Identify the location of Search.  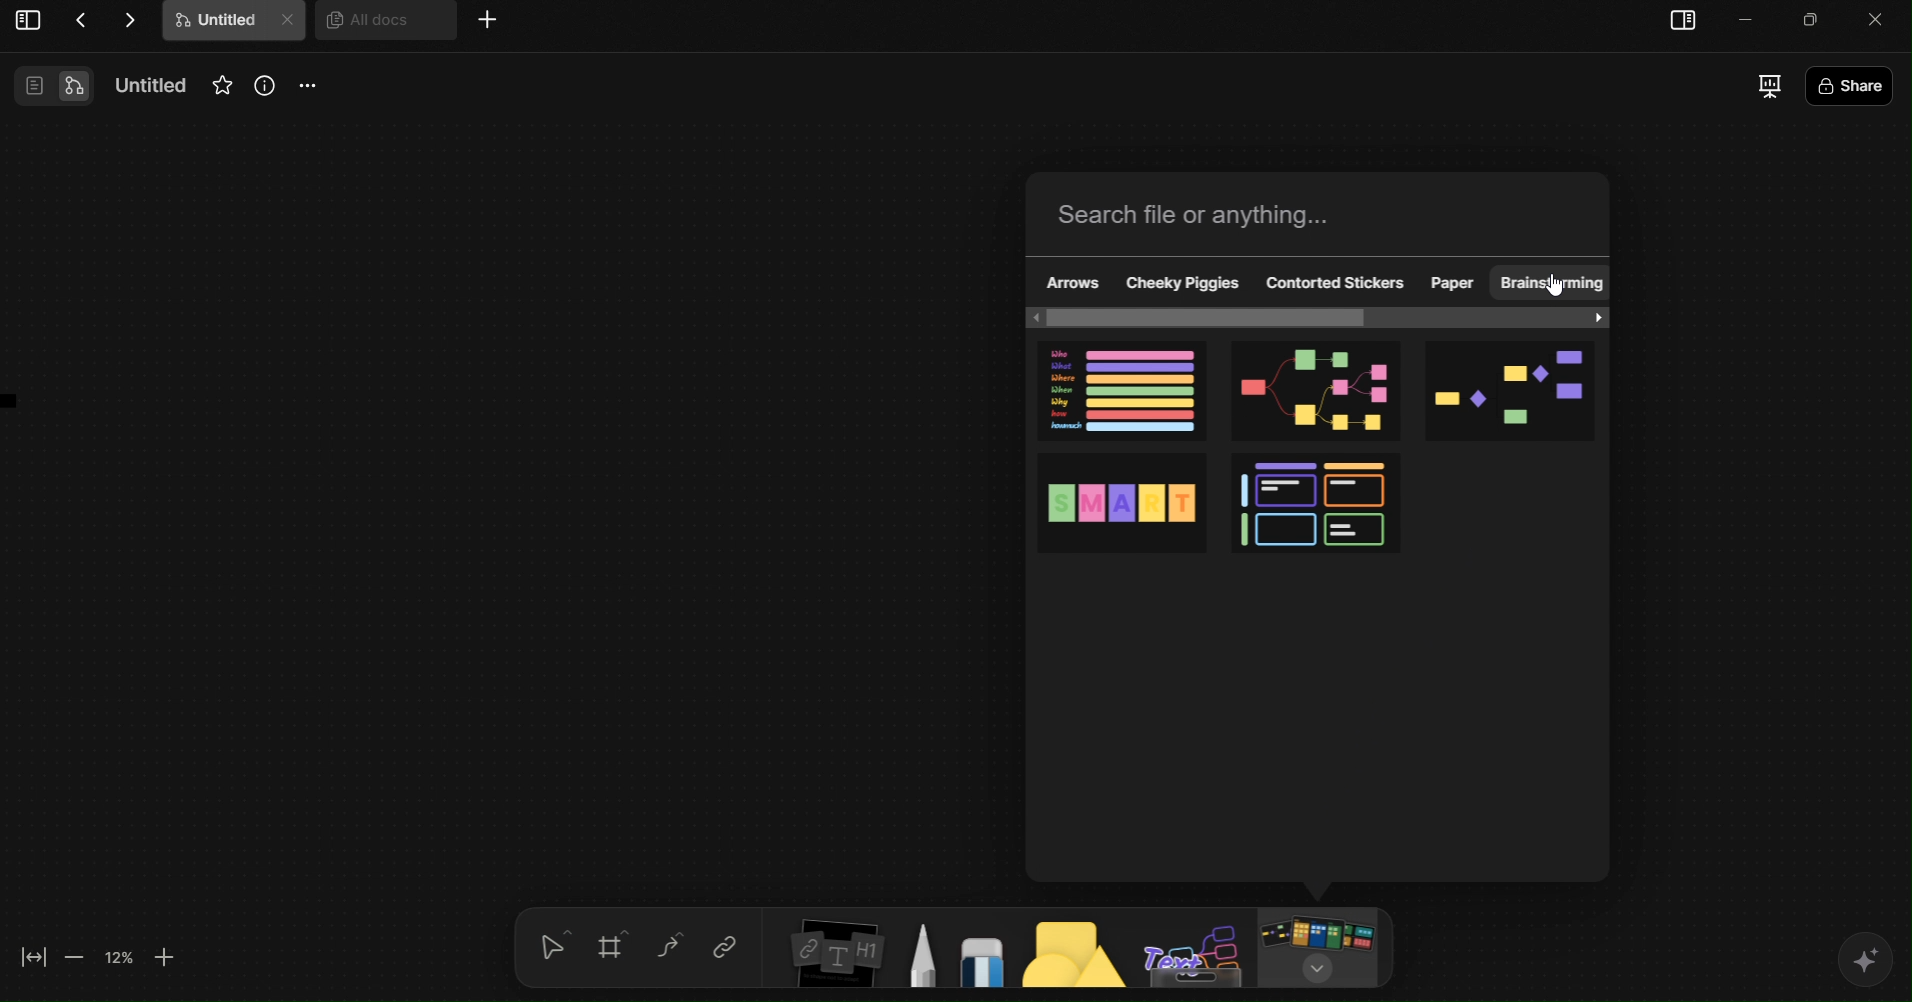
(1316, 210).